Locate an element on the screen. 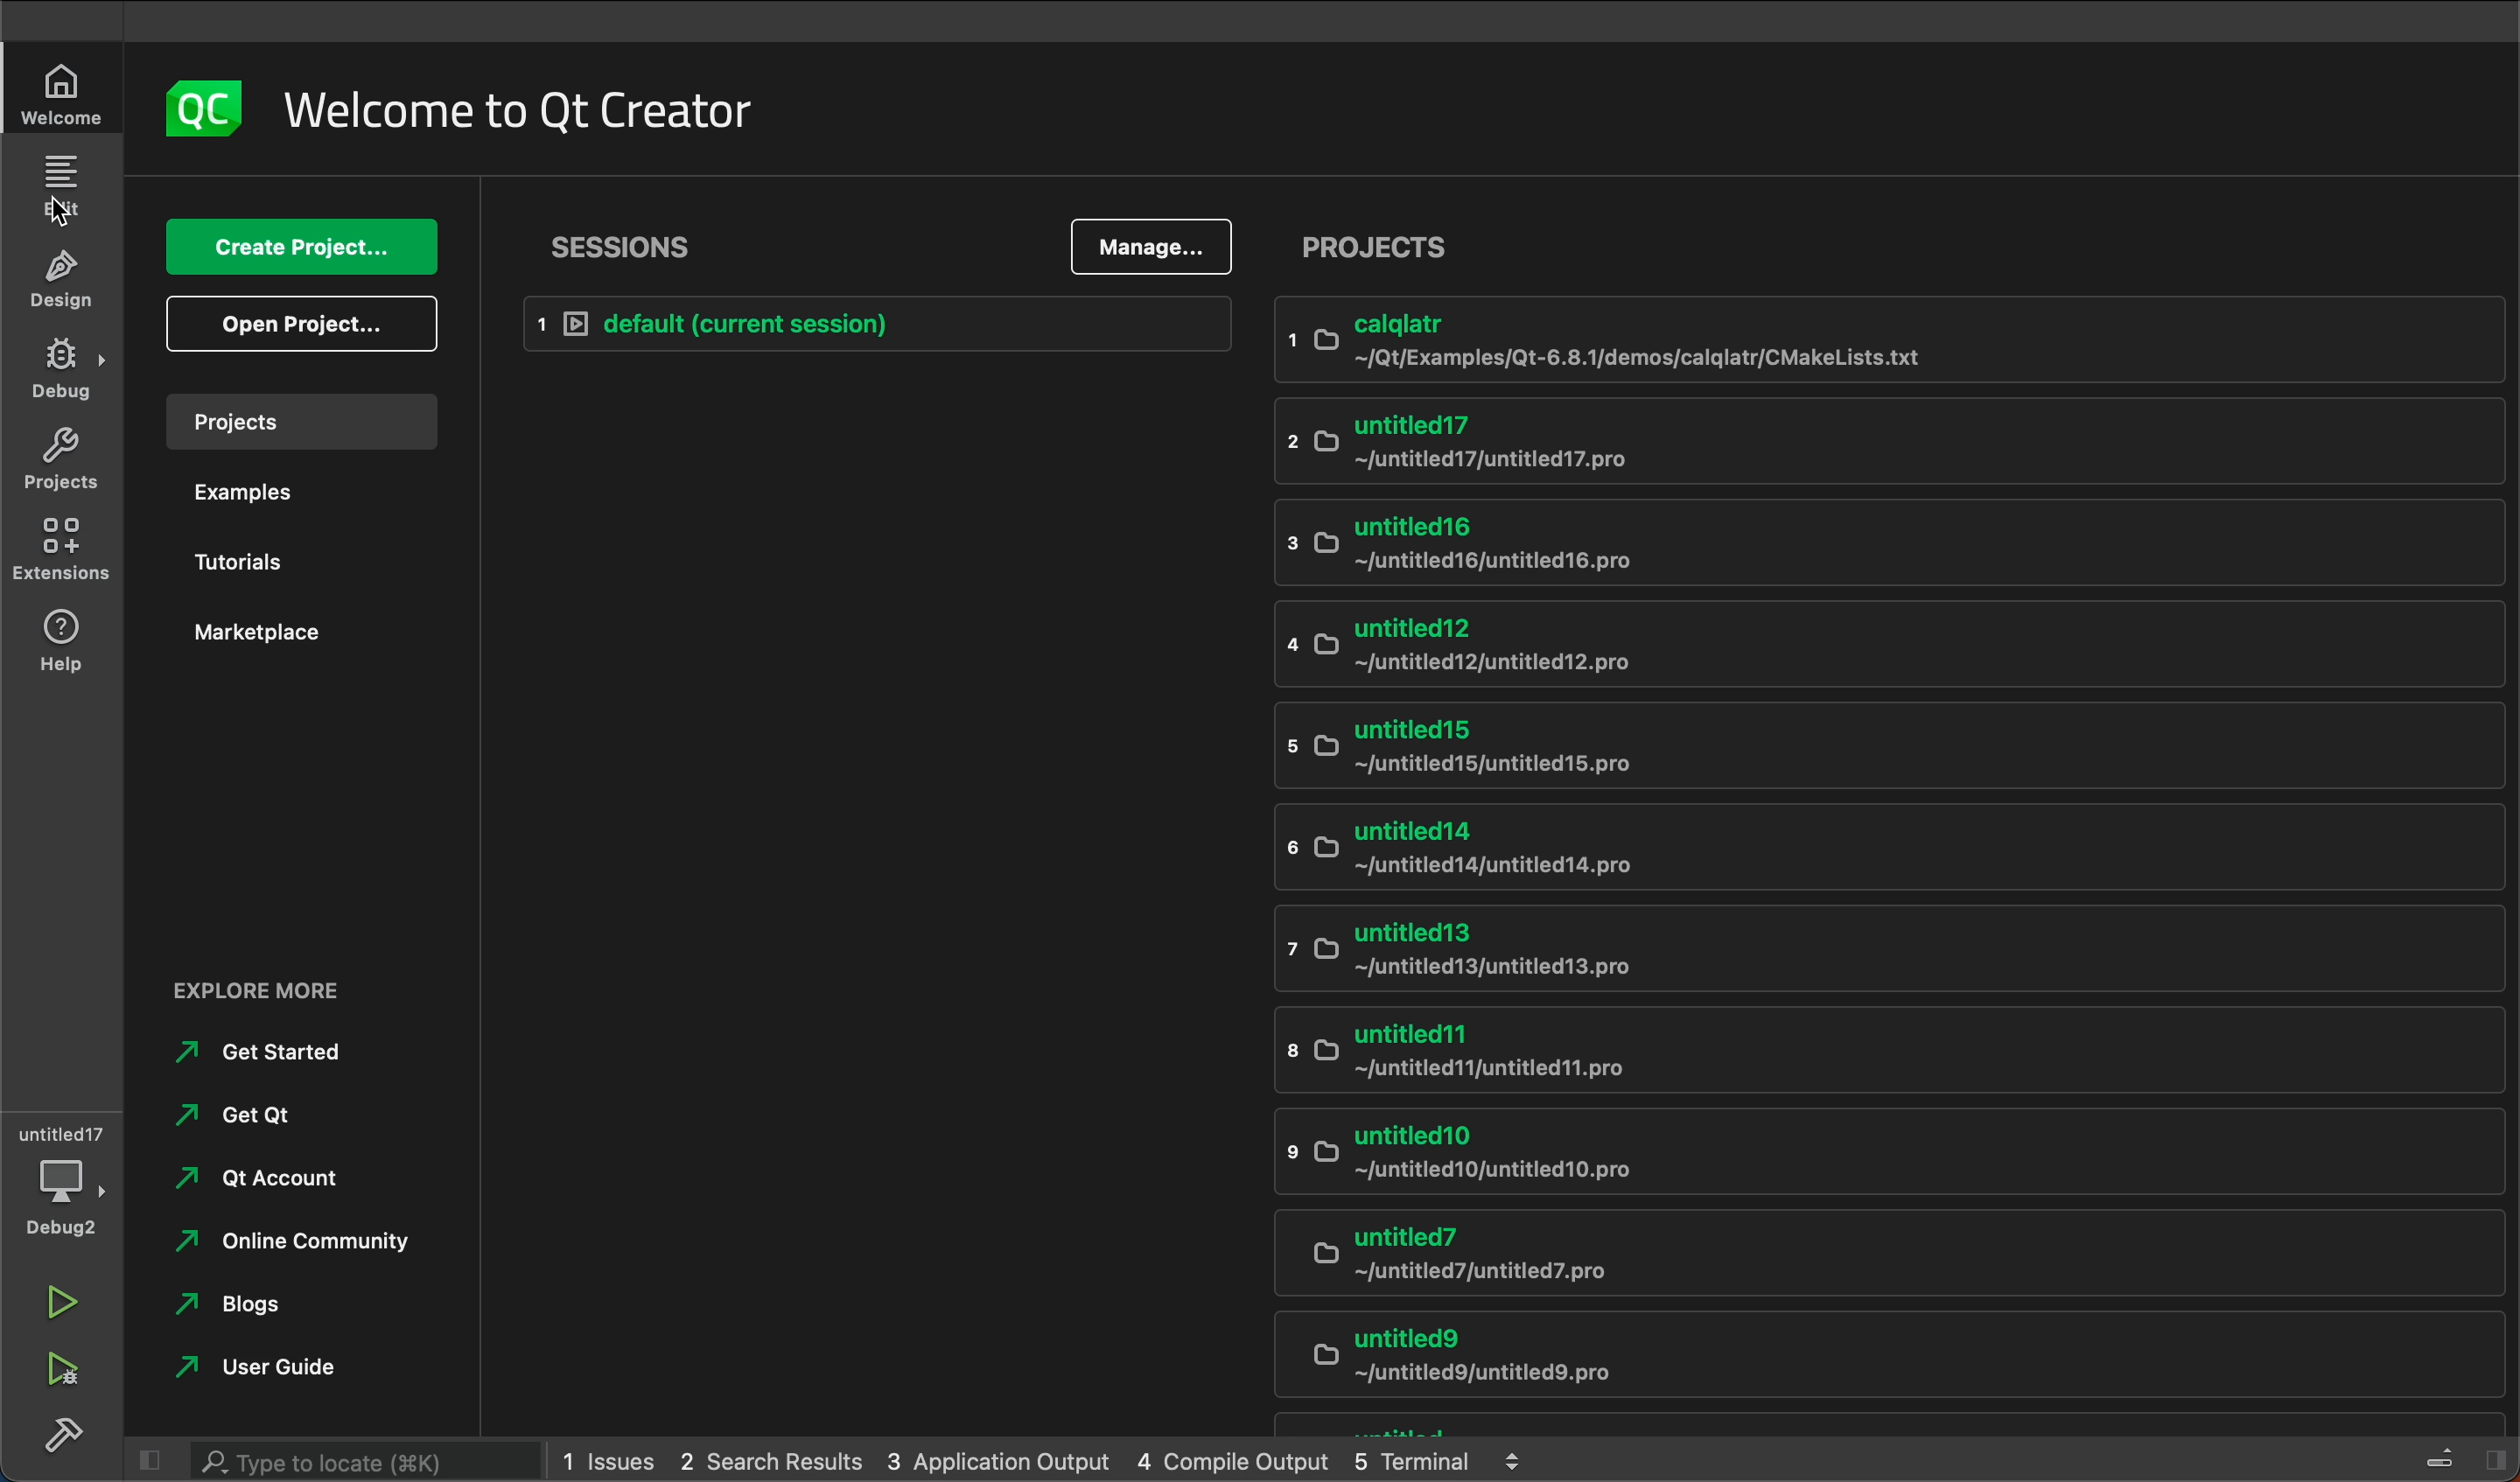  cursor is located at coordinates (61, 212).